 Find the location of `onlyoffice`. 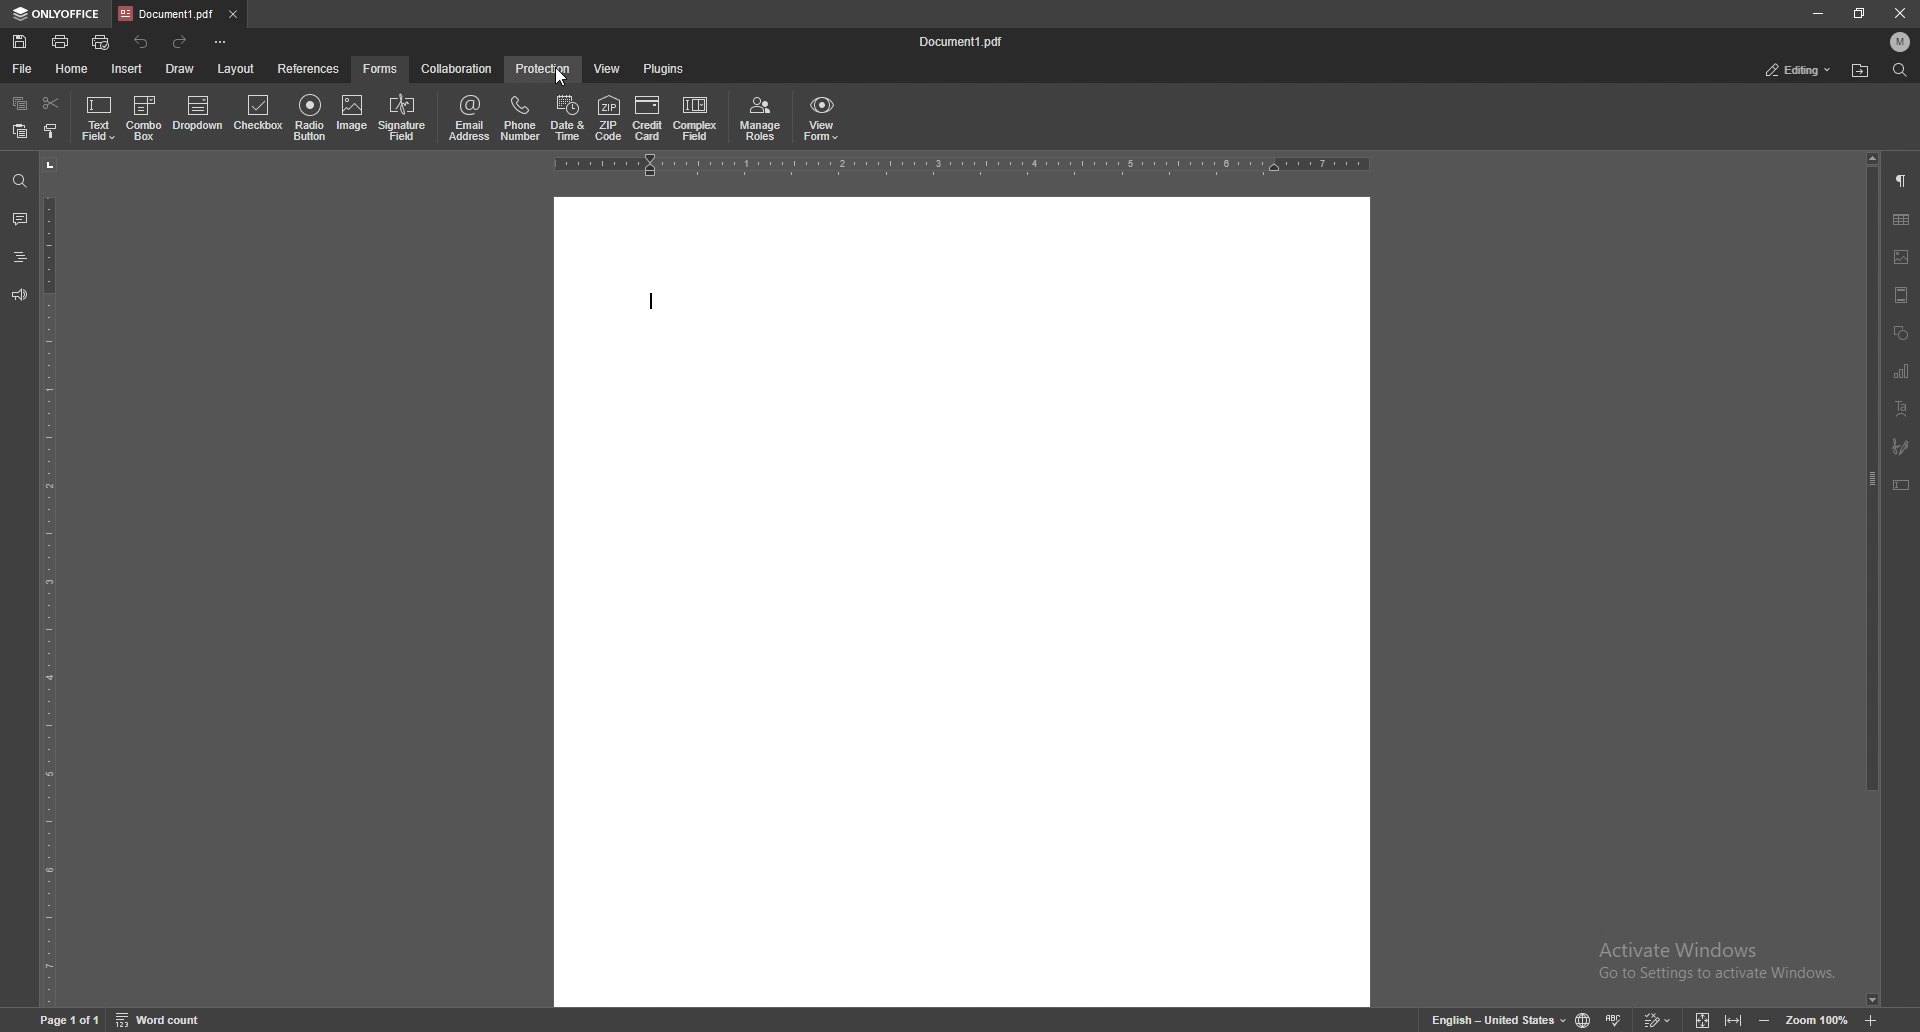

onlyoffice is located at coordinates (55, 14).